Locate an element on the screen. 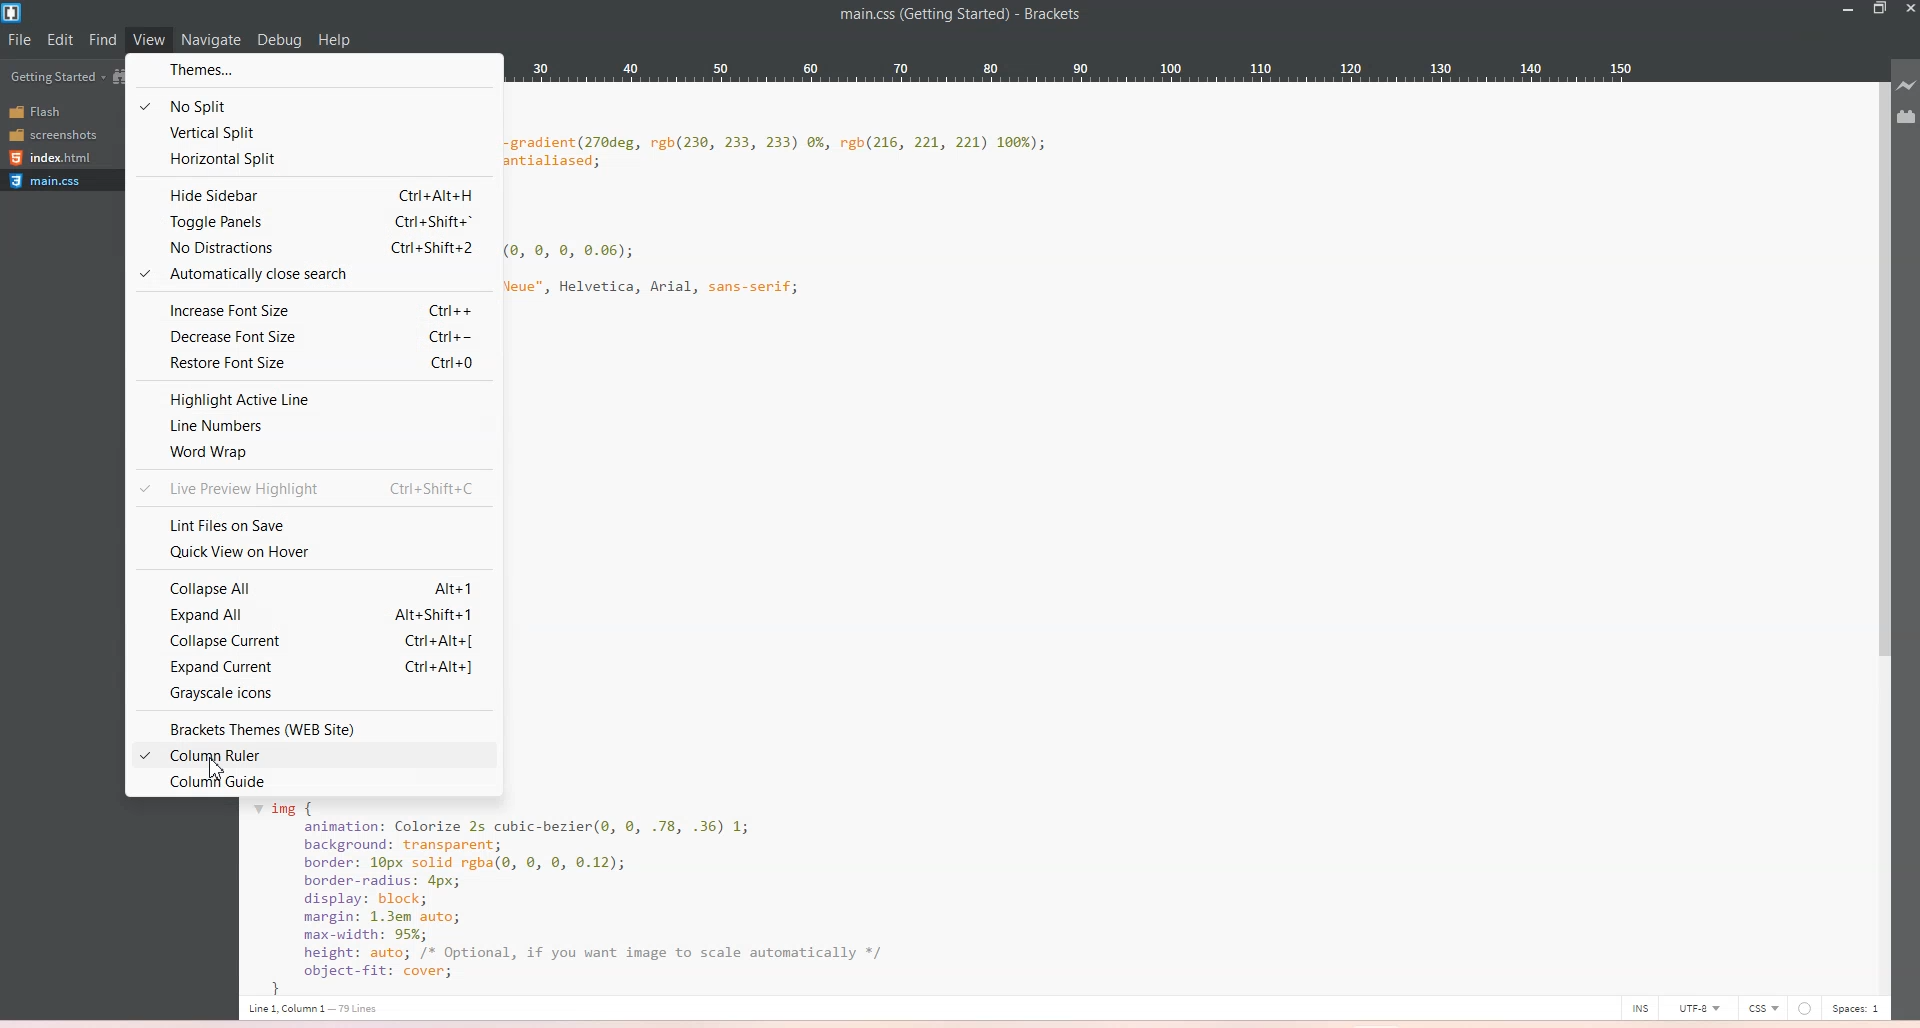 The height and width of the screenshot is (1028, 1920). Minimize is located at coordinates (1847, 9).